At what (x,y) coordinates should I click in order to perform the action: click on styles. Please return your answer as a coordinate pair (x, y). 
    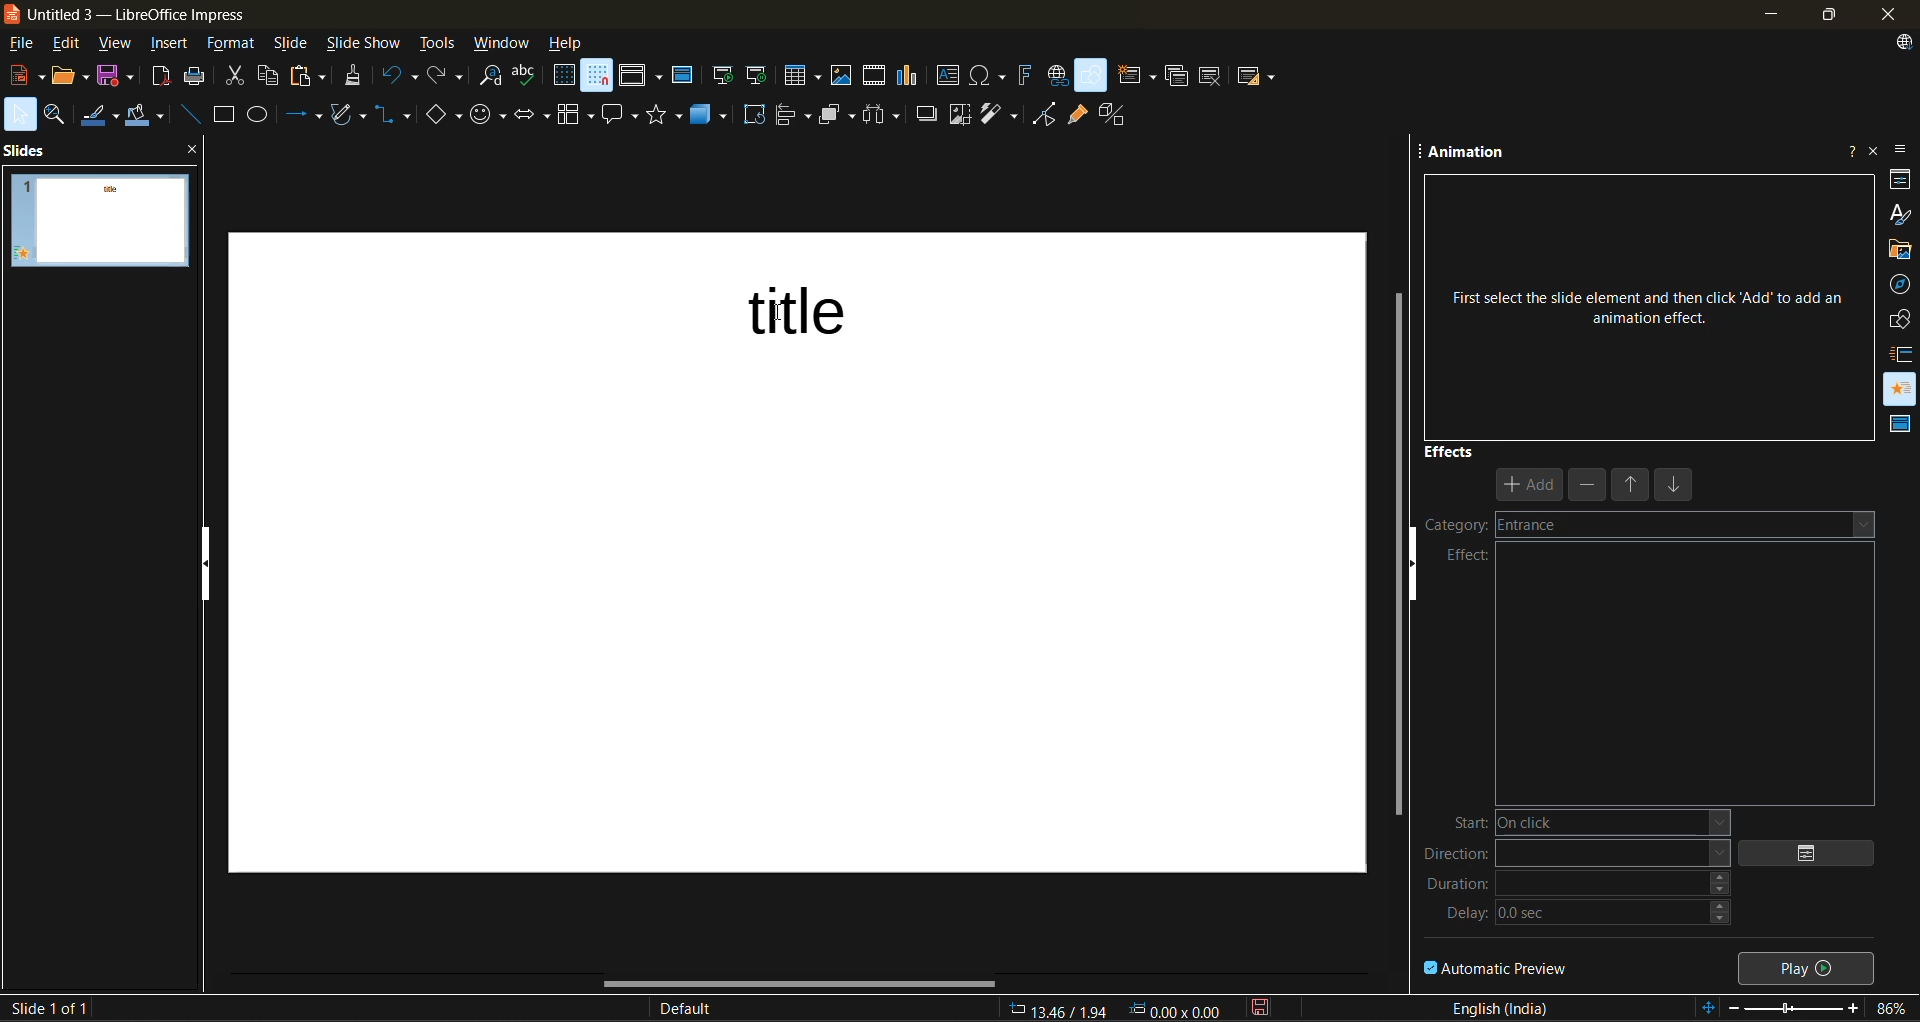
    Looking at the image, I should click on (1901, 212).